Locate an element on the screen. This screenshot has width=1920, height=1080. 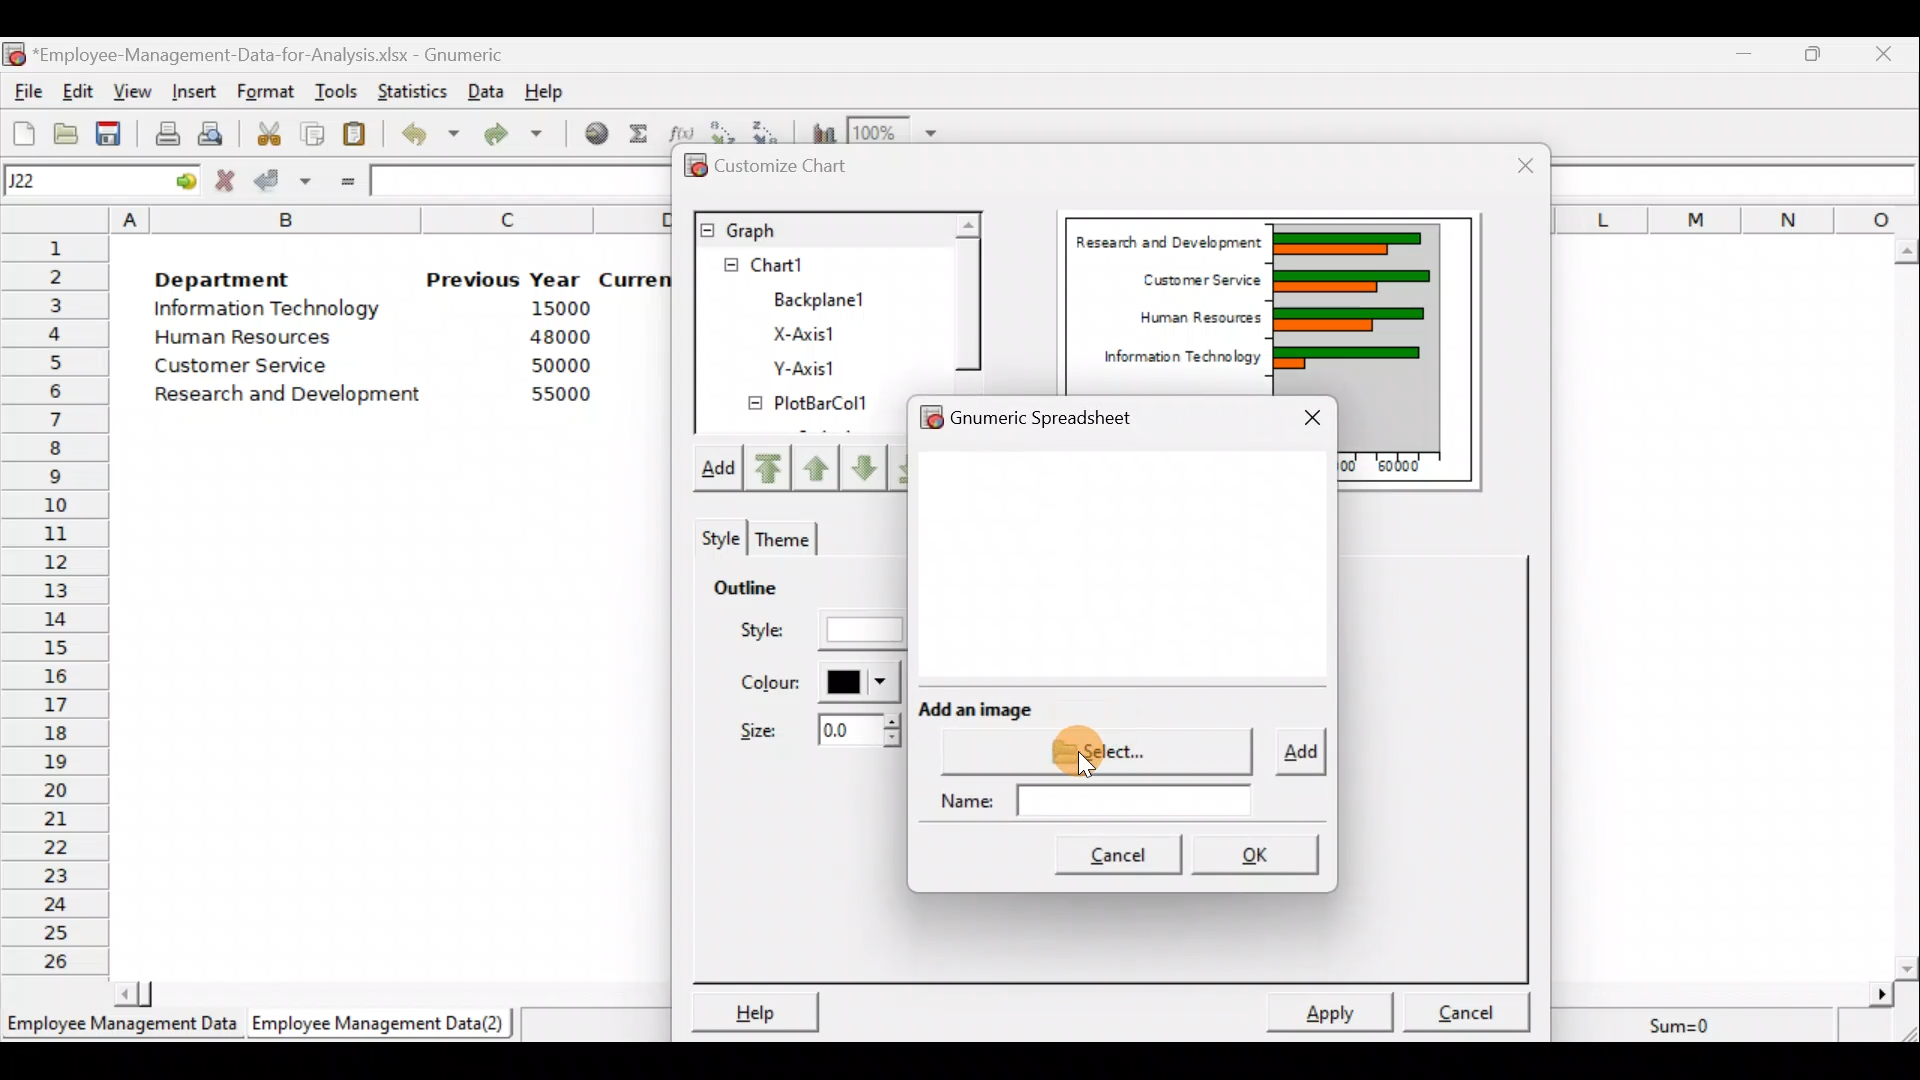
Insert a chart is located at coordinates (820, 130).